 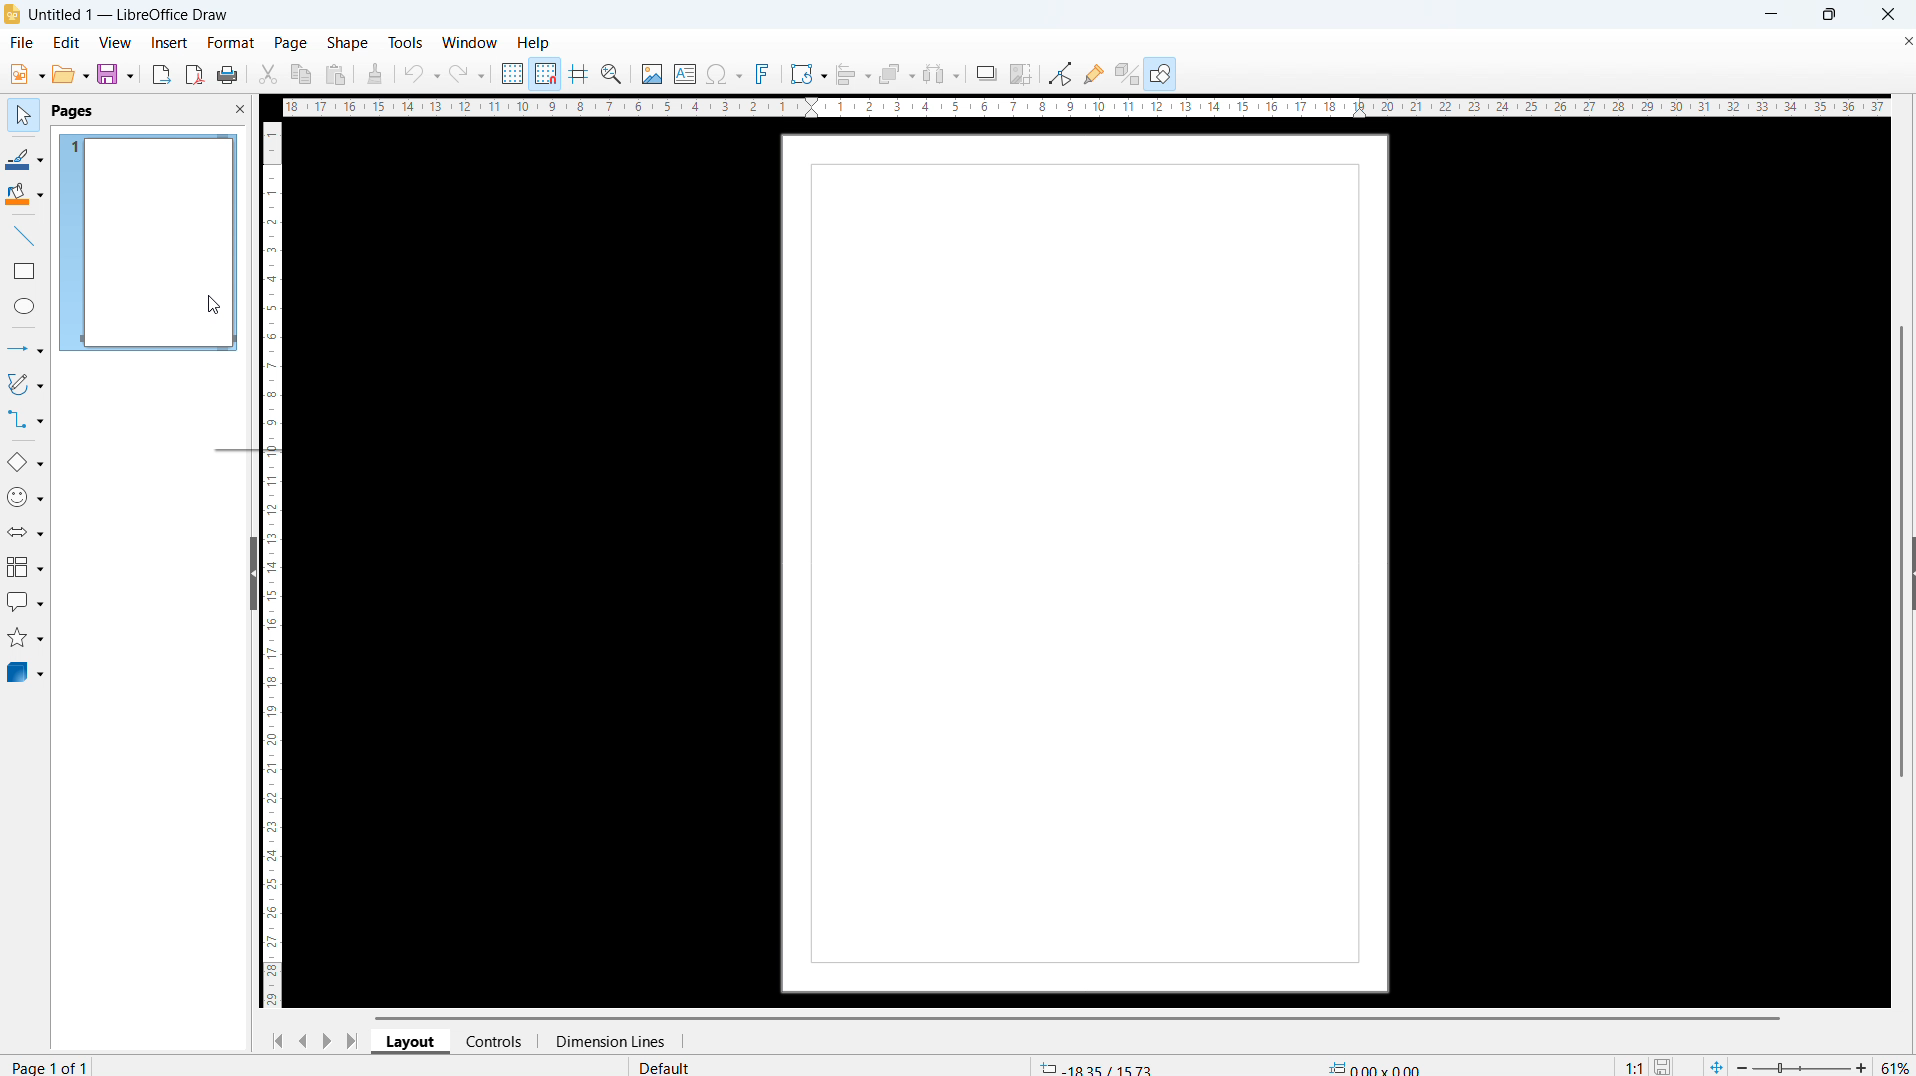 What do you see at coordinates (25, 158) in the screenshot?
I see `line color` at bounding box center [25, 158].